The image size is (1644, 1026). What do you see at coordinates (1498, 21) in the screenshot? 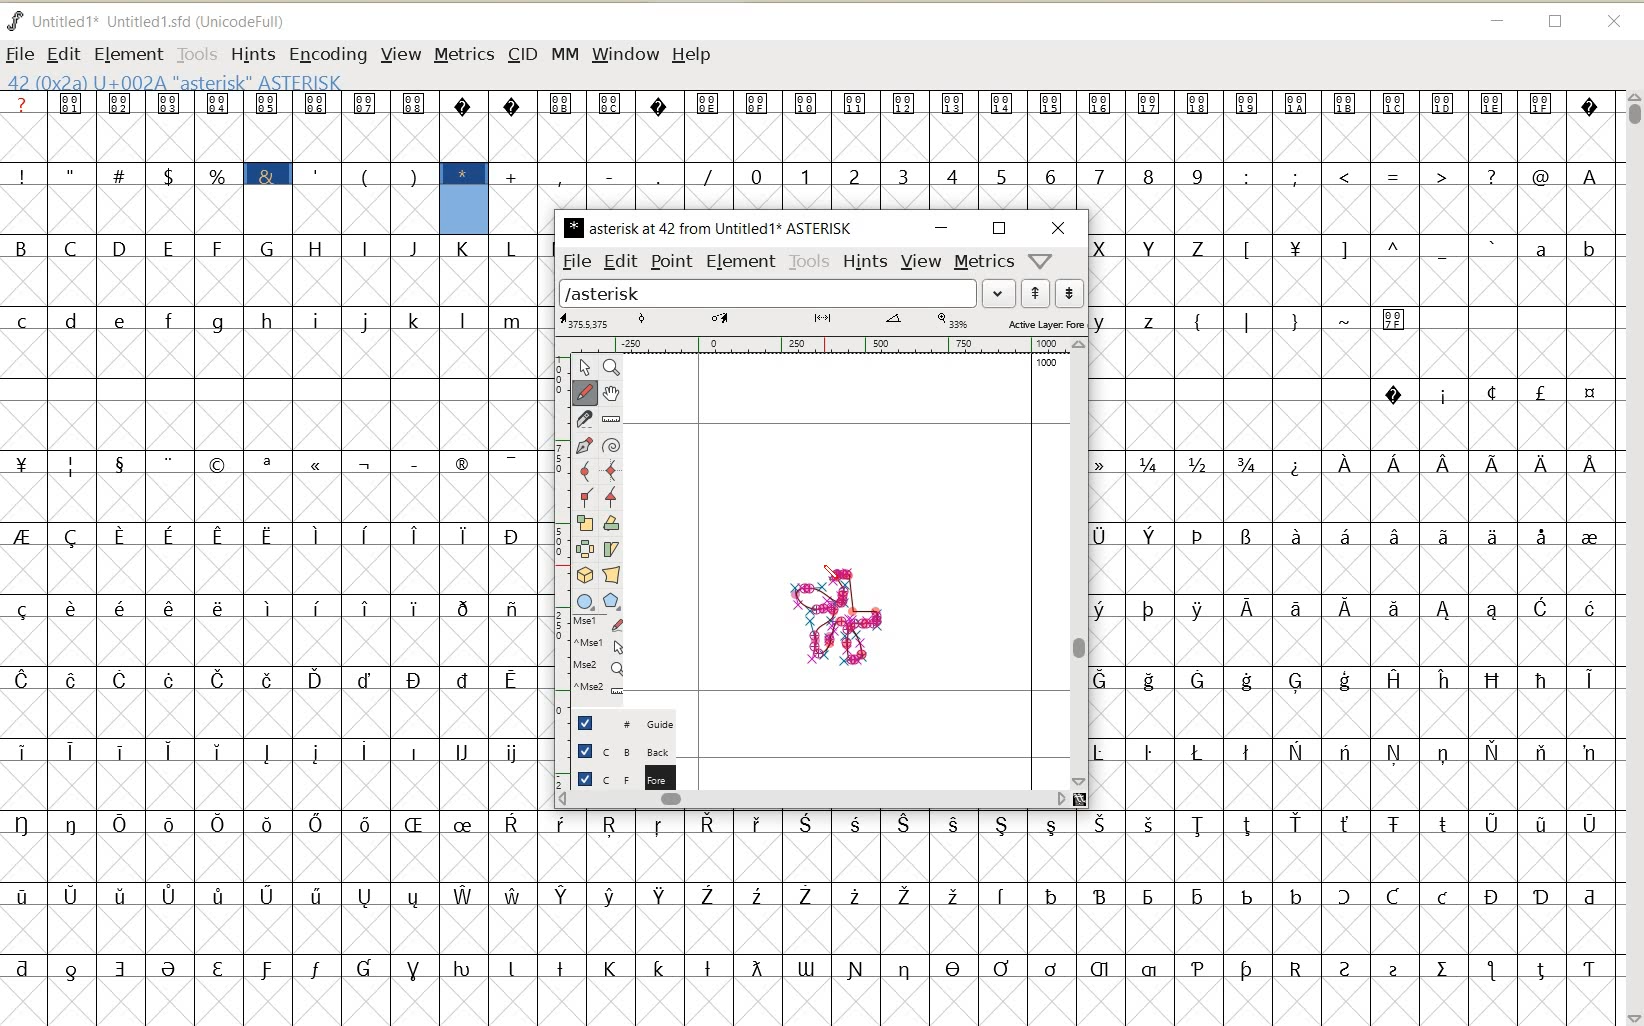
I see `MINIMIZE` at bounding box center [1498, 21].